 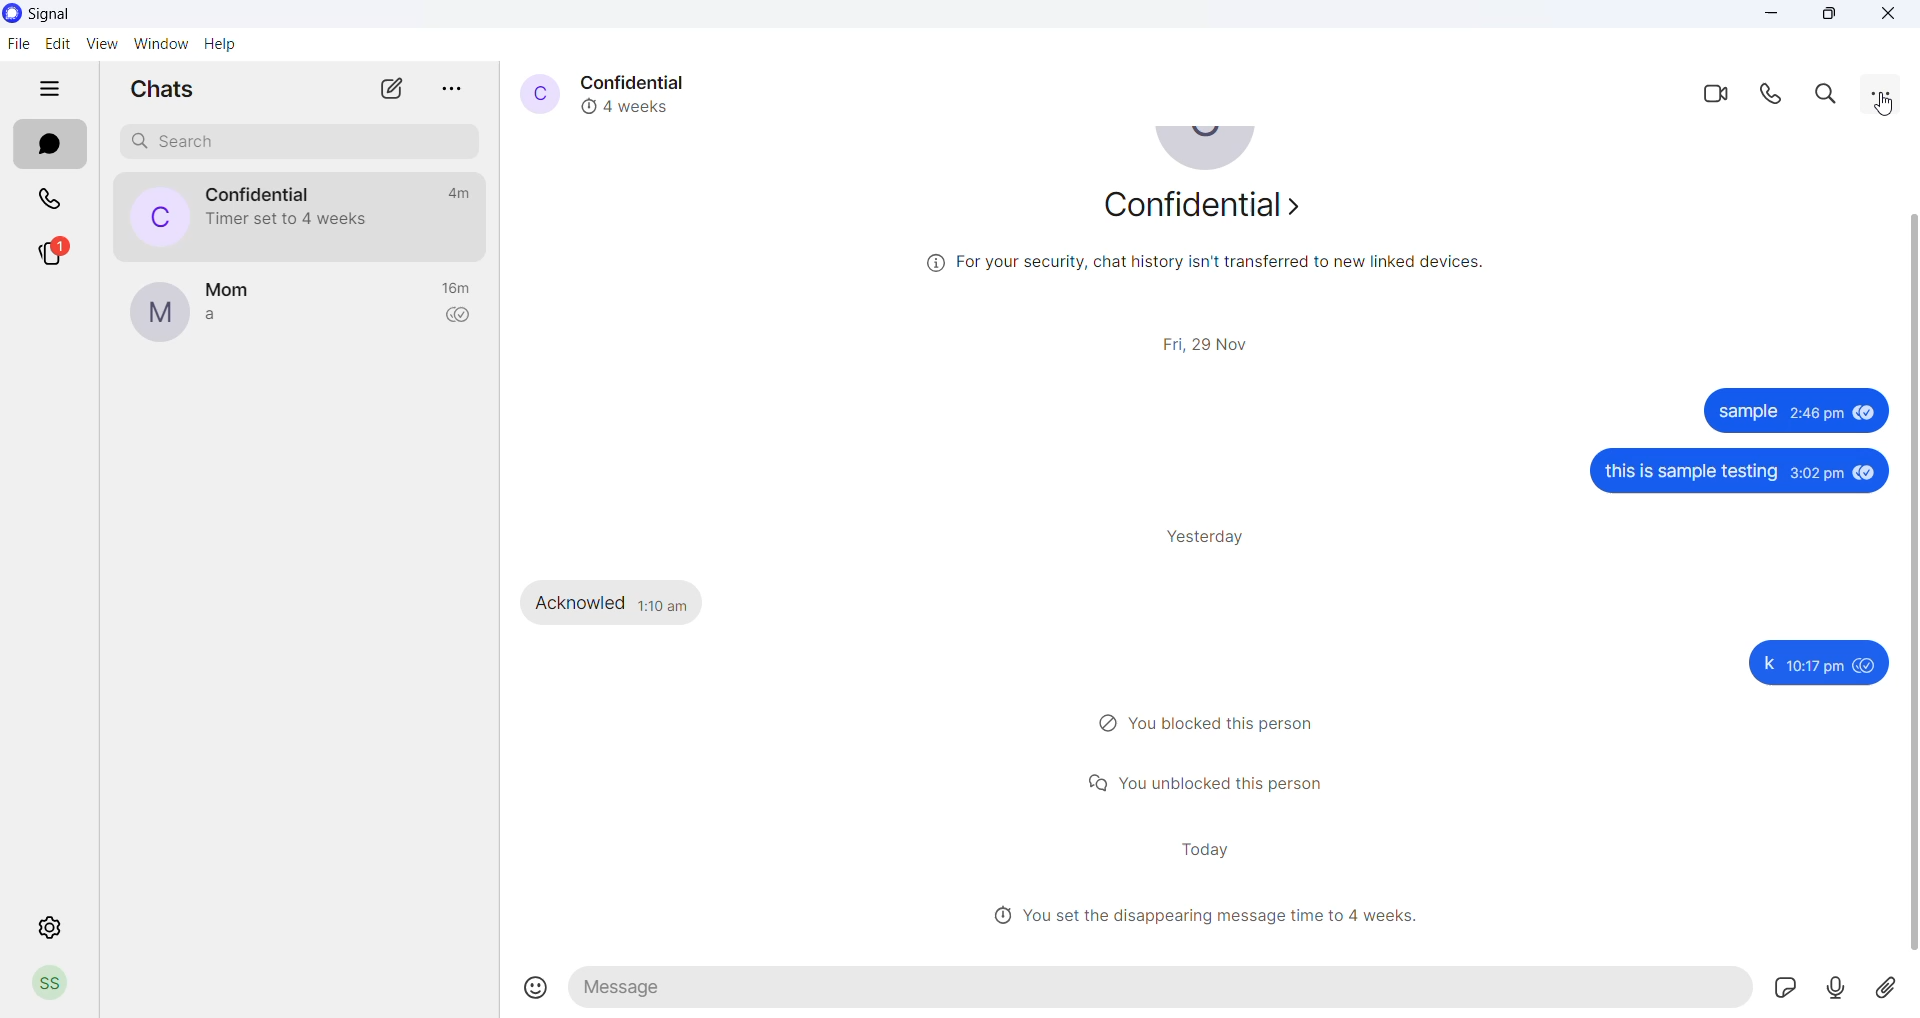 I want to click on contact name, so click(x=643, y=80).